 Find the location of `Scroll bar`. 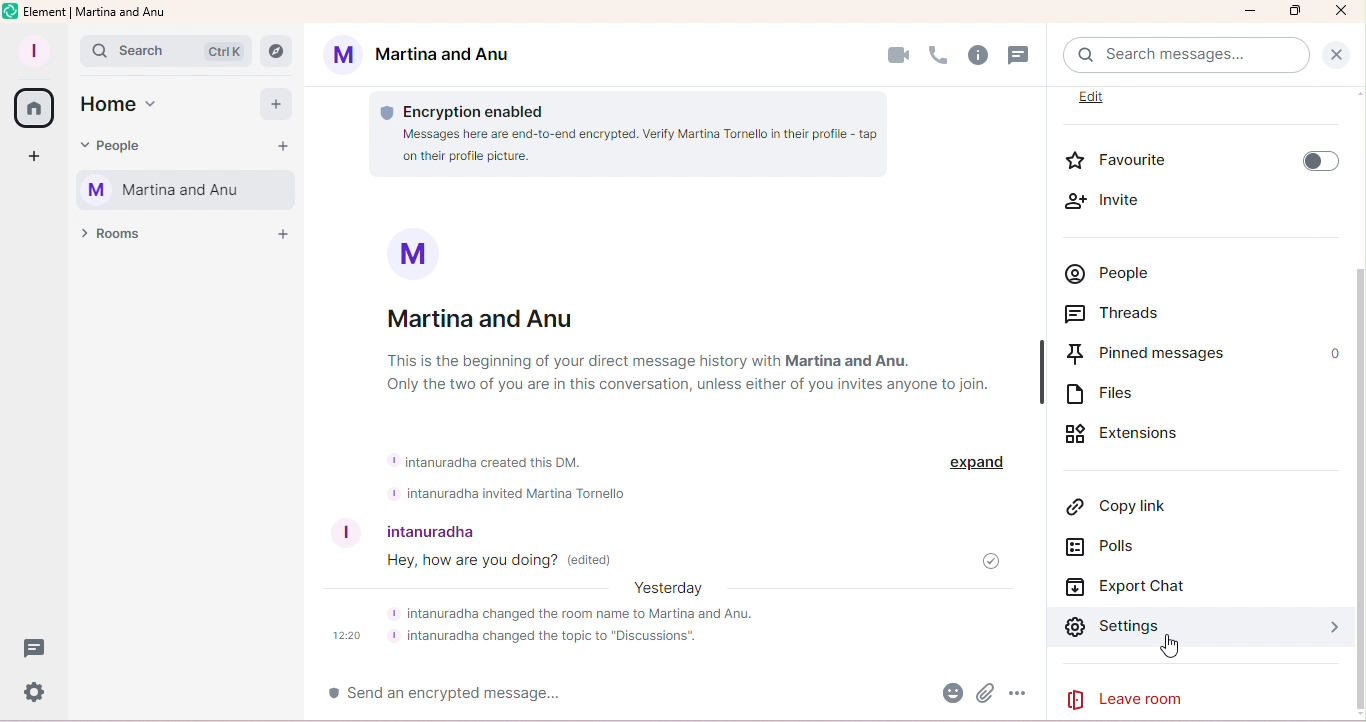

Scroll bar is located at coordinates (1358, 418).